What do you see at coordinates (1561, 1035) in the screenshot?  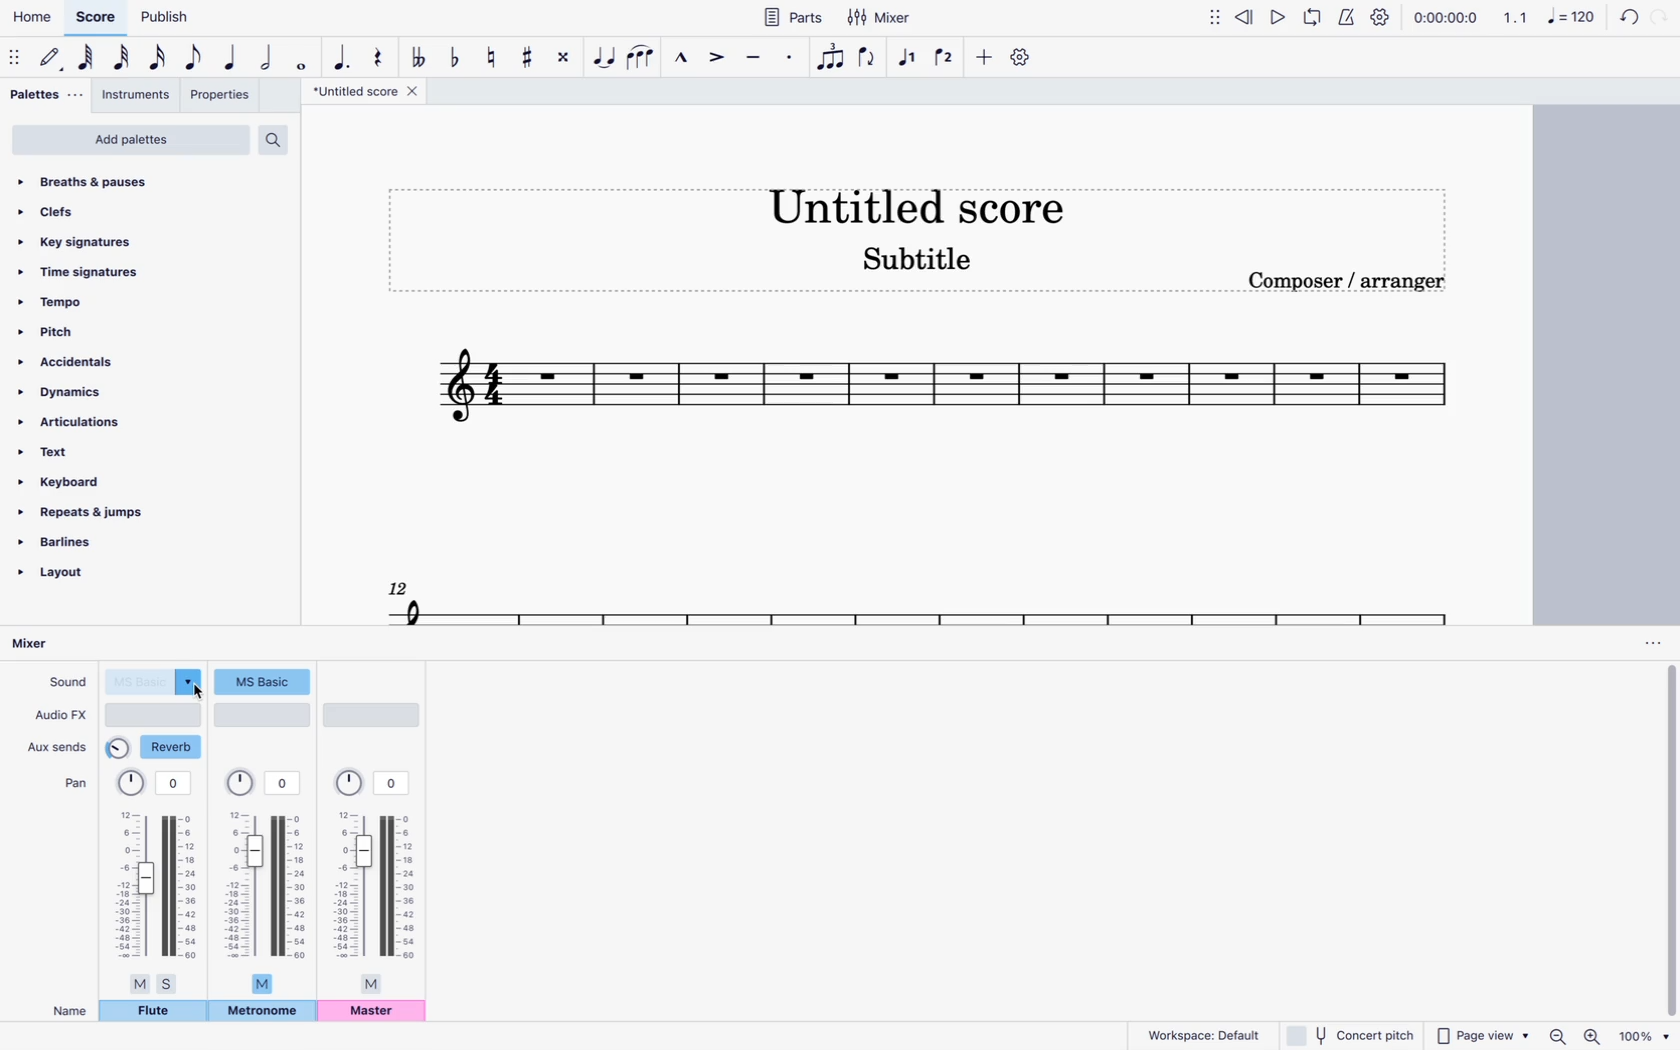 I see `zoom out` at bounding box center [1561, 1035].